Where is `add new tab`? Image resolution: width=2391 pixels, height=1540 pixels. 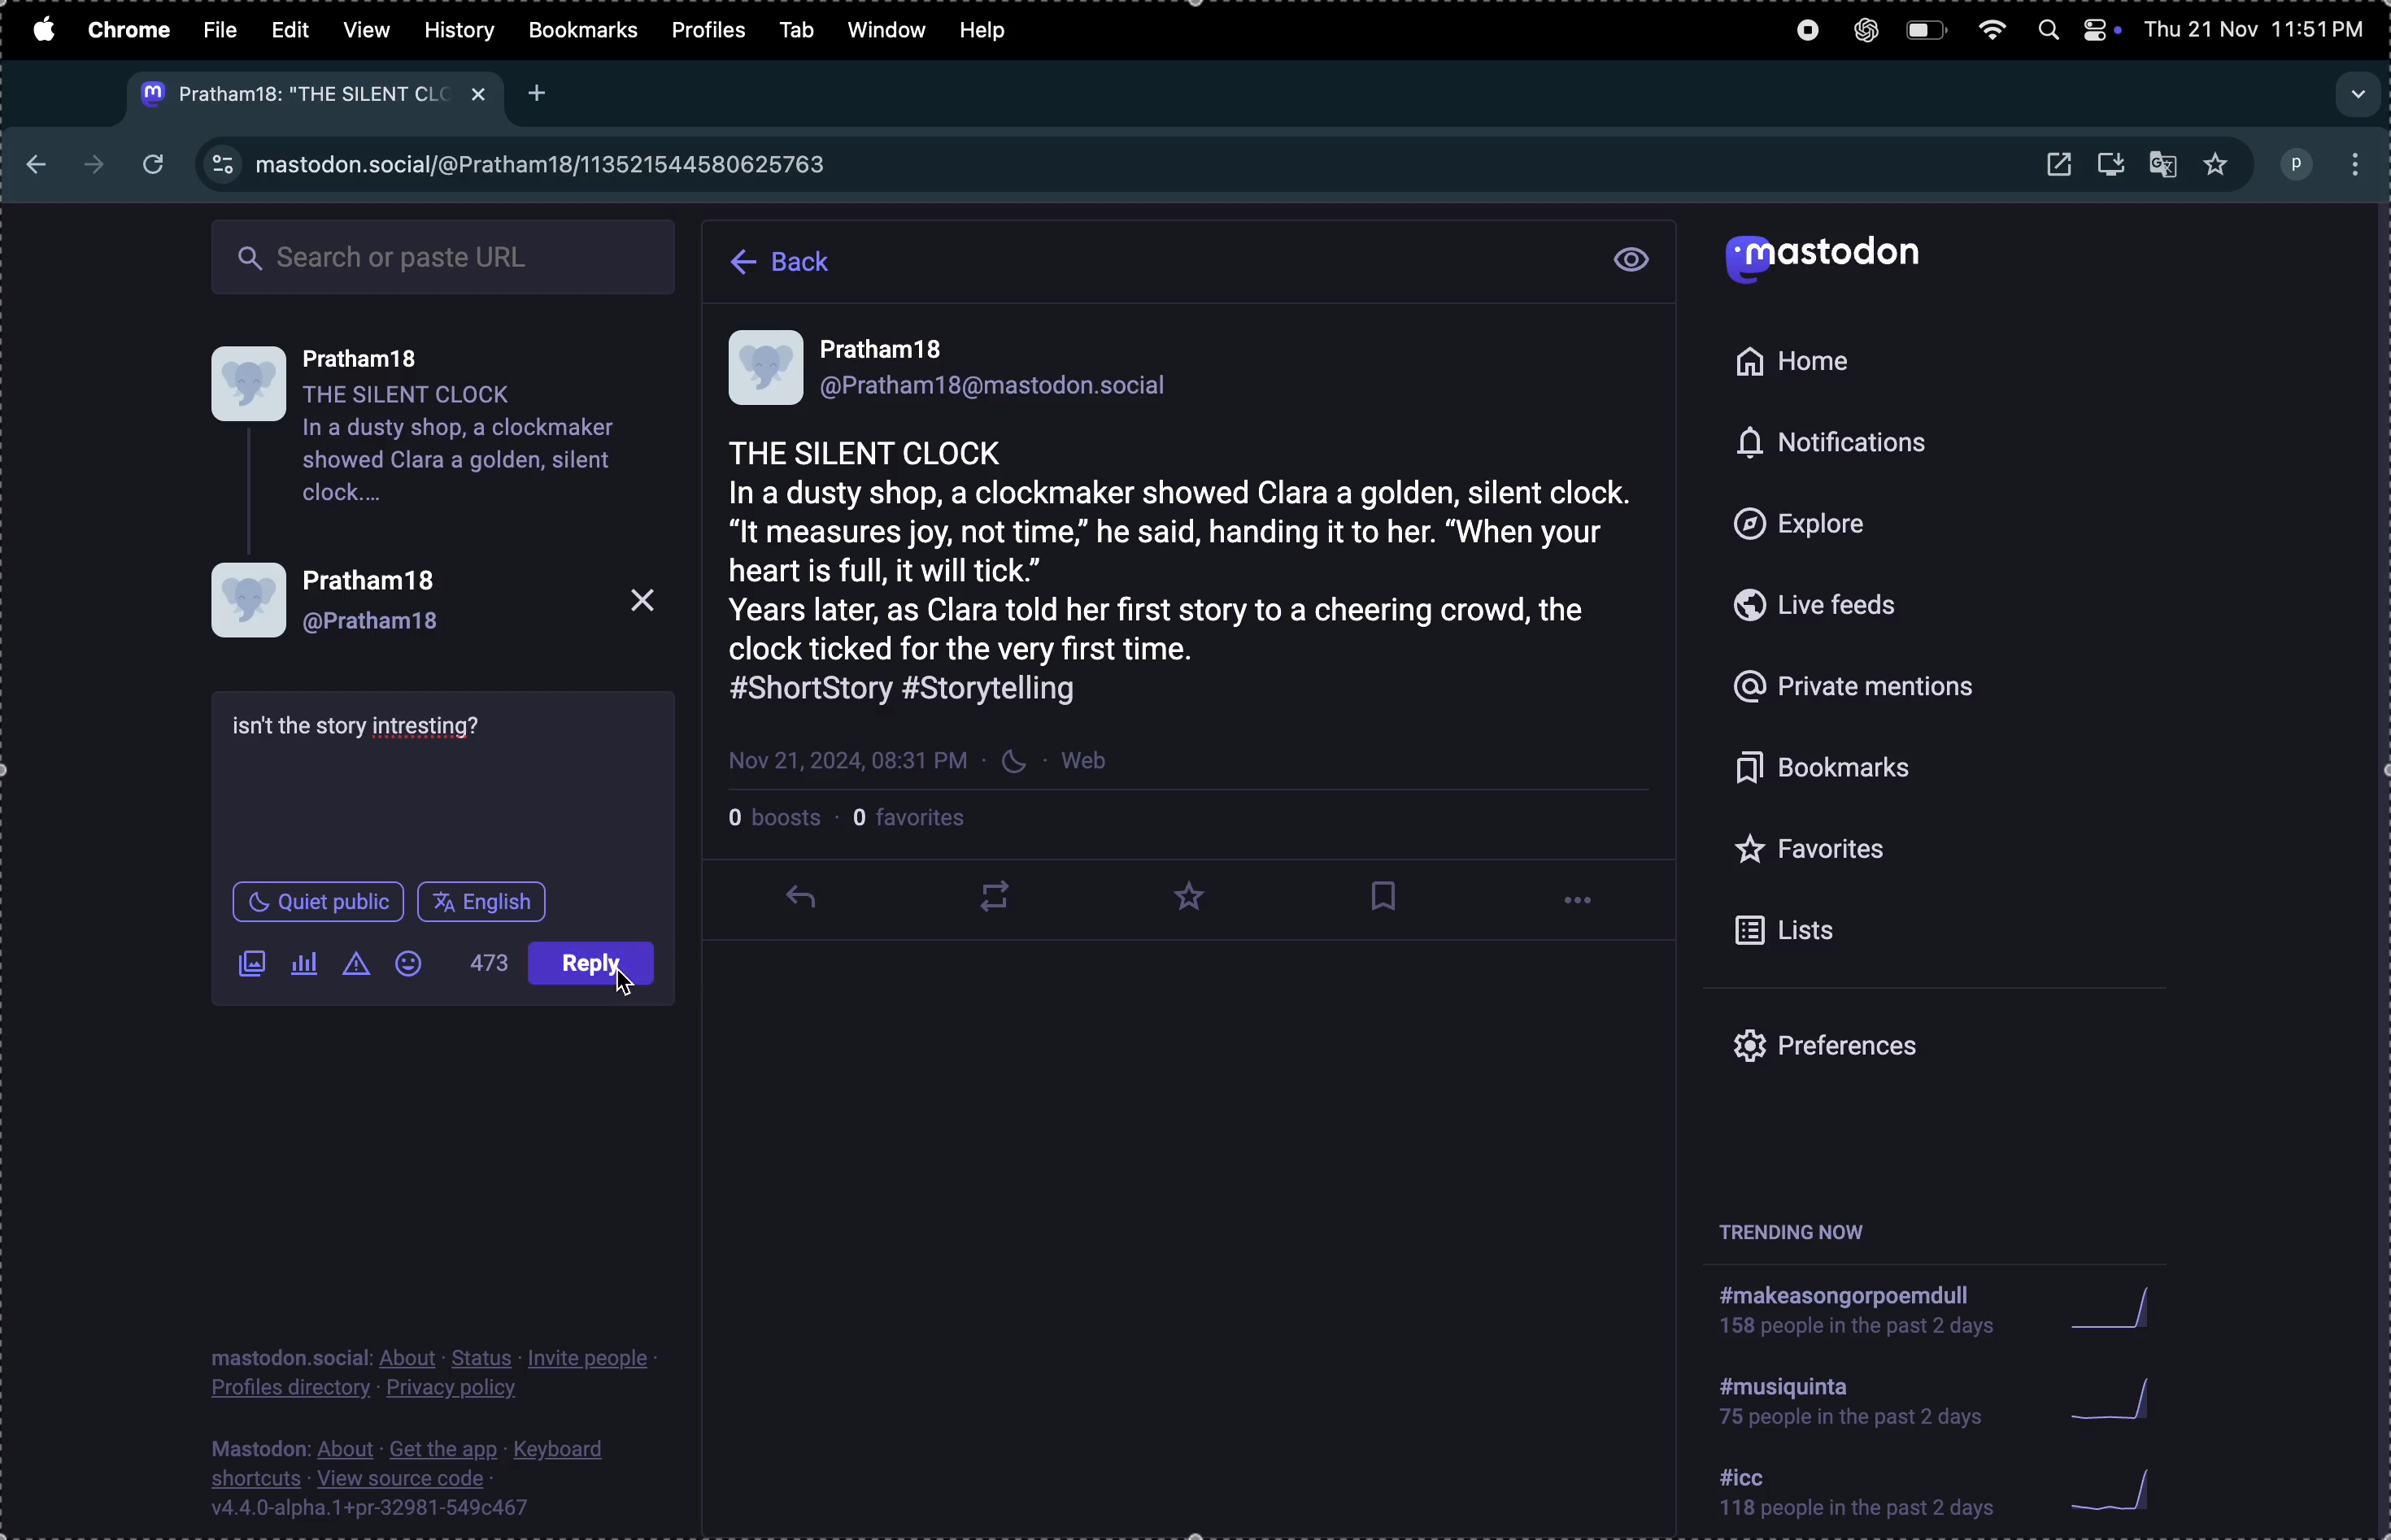 add new tab is located at coordinates (539, 97).